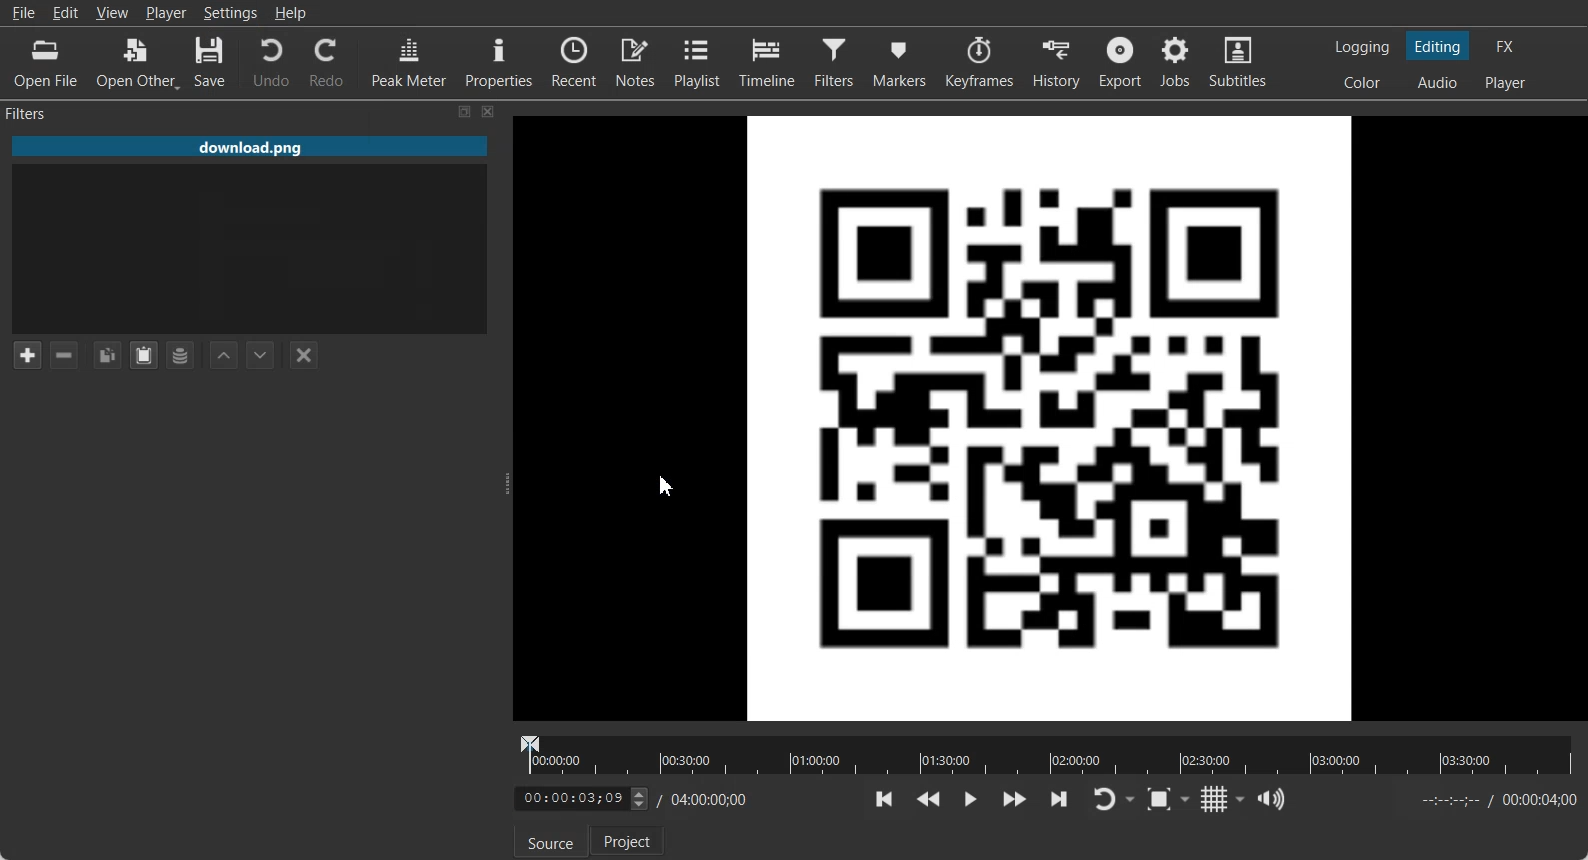 The image size is (1588, 860). What do you see at coordinates (1224, 799) in the screenshot?
I see `Toggle grid display` at bounding box center [1224, 799].